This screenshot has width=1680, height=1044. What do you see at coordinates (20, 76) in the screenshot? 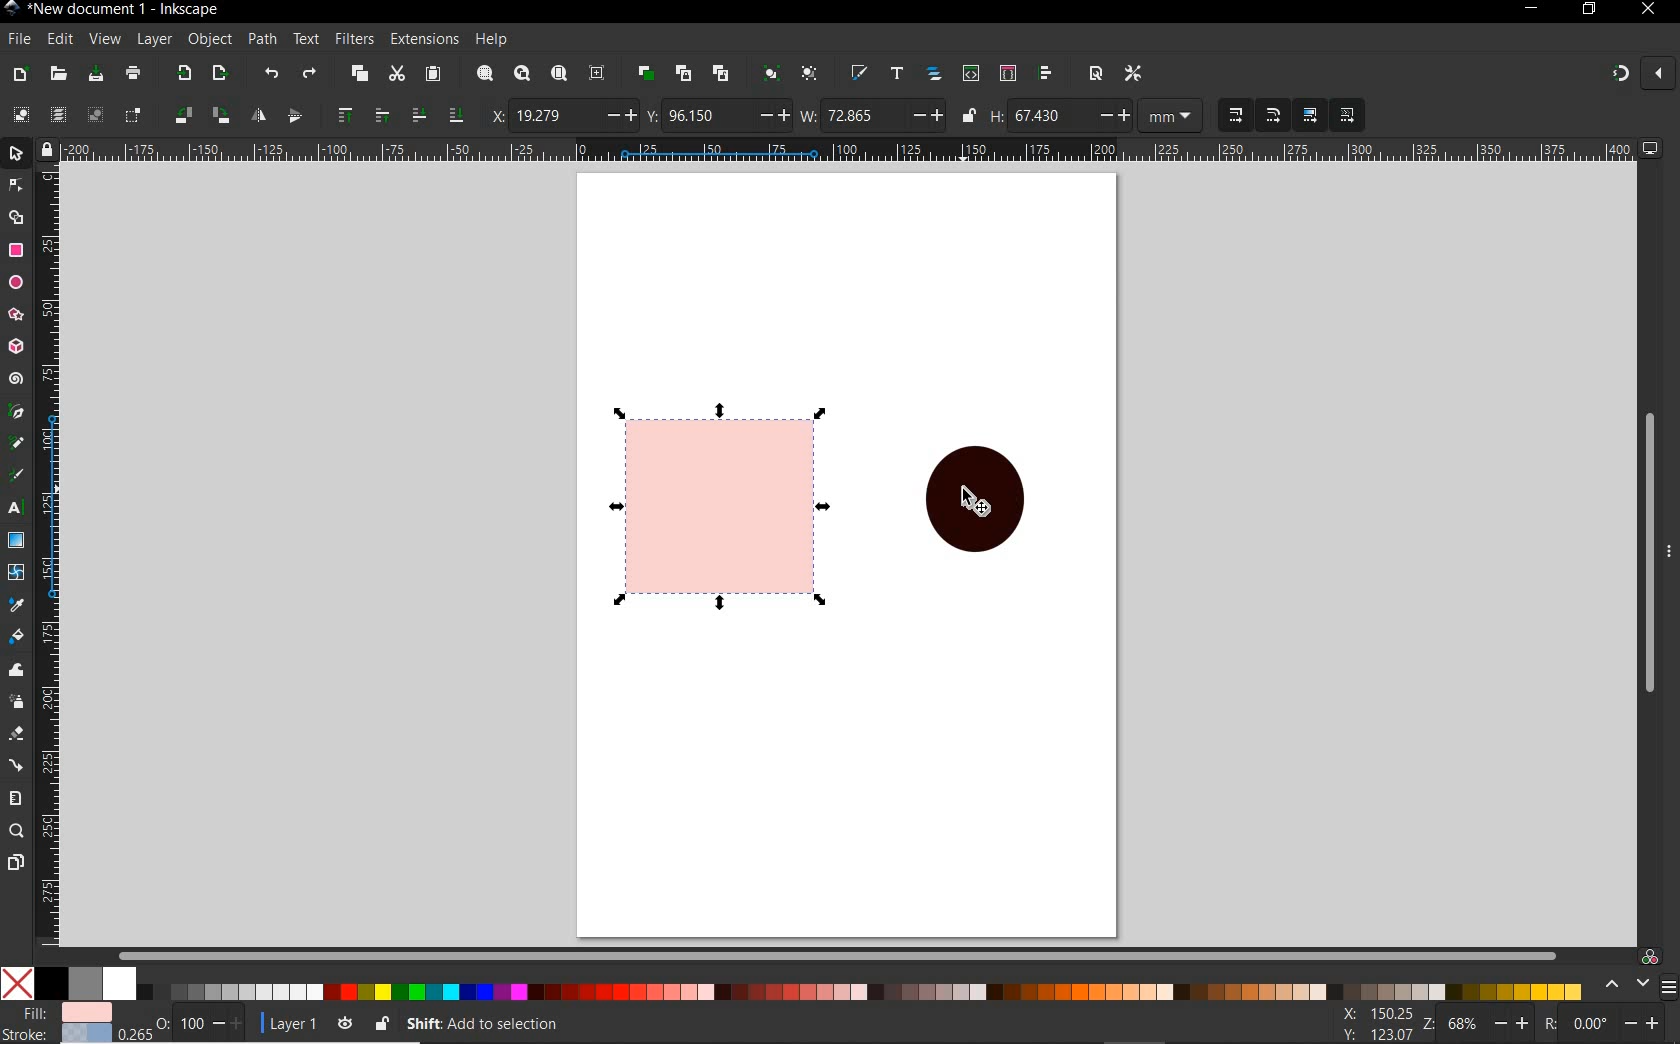
I see `new` at bounding box center [20, 76].